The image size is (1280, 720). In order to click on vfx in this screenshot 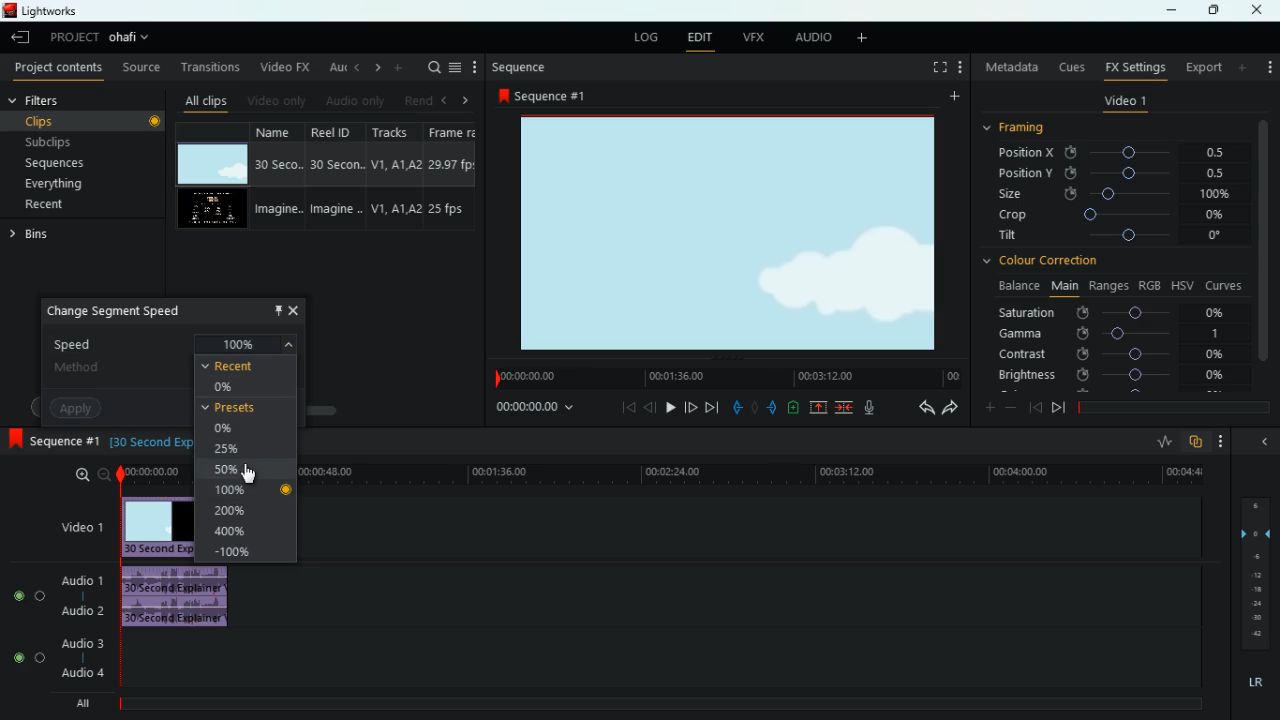, I will do `click(751, 37)`.